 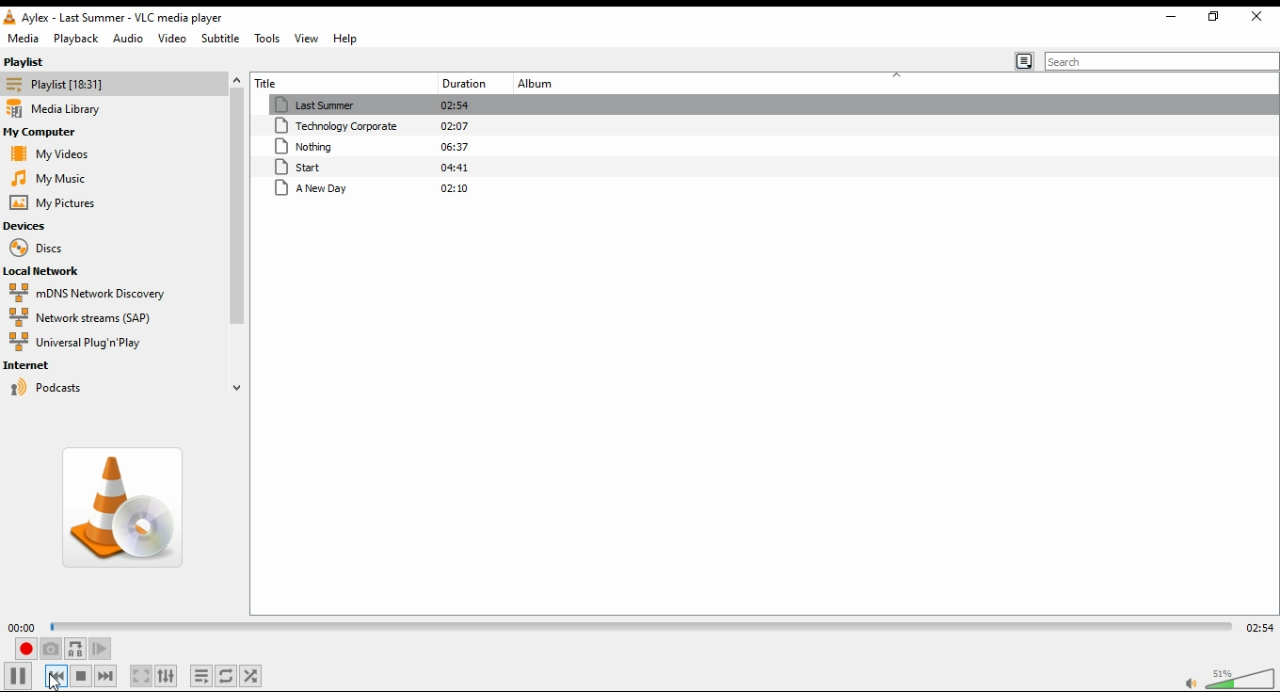 What do you see at coordinates (9, 17) in the screenshot?
I see `vlc icon` at bounding box center [9, 17].